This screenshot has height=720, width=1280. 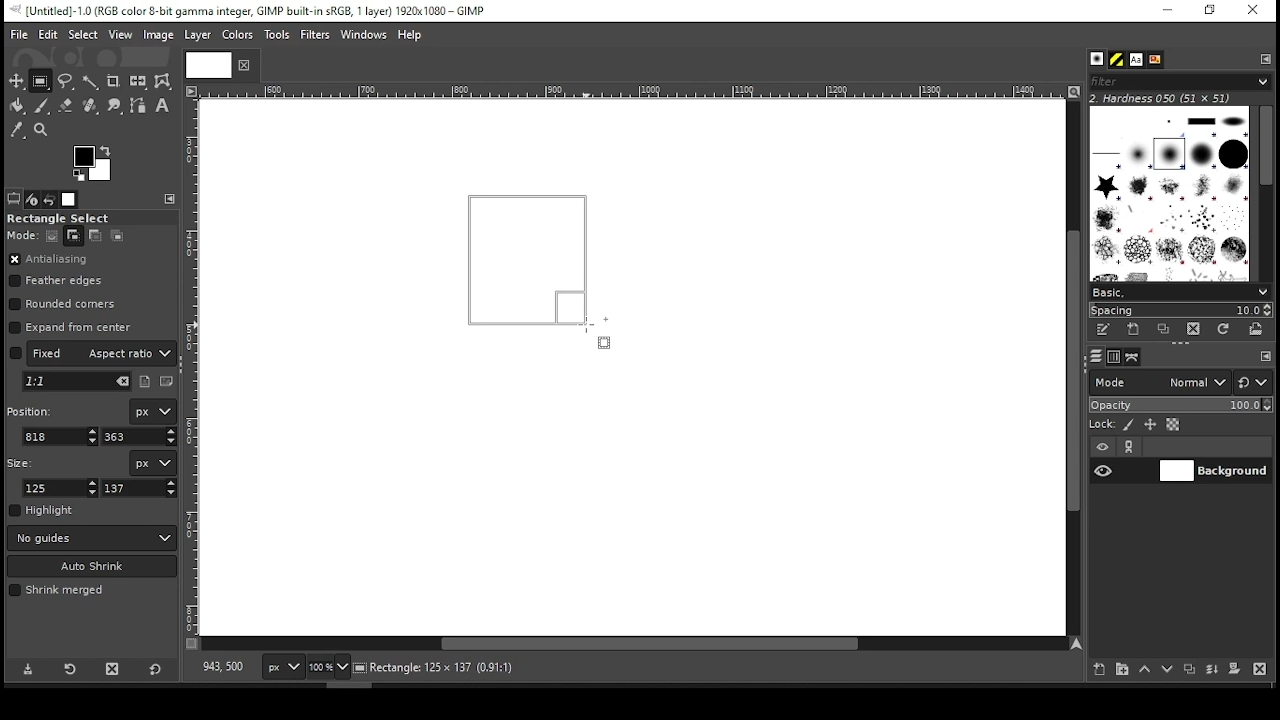 What do you see at coordinates (1266, 358) in the screenshot?
I see `configure this tab` at bounding box center [1266, 358].